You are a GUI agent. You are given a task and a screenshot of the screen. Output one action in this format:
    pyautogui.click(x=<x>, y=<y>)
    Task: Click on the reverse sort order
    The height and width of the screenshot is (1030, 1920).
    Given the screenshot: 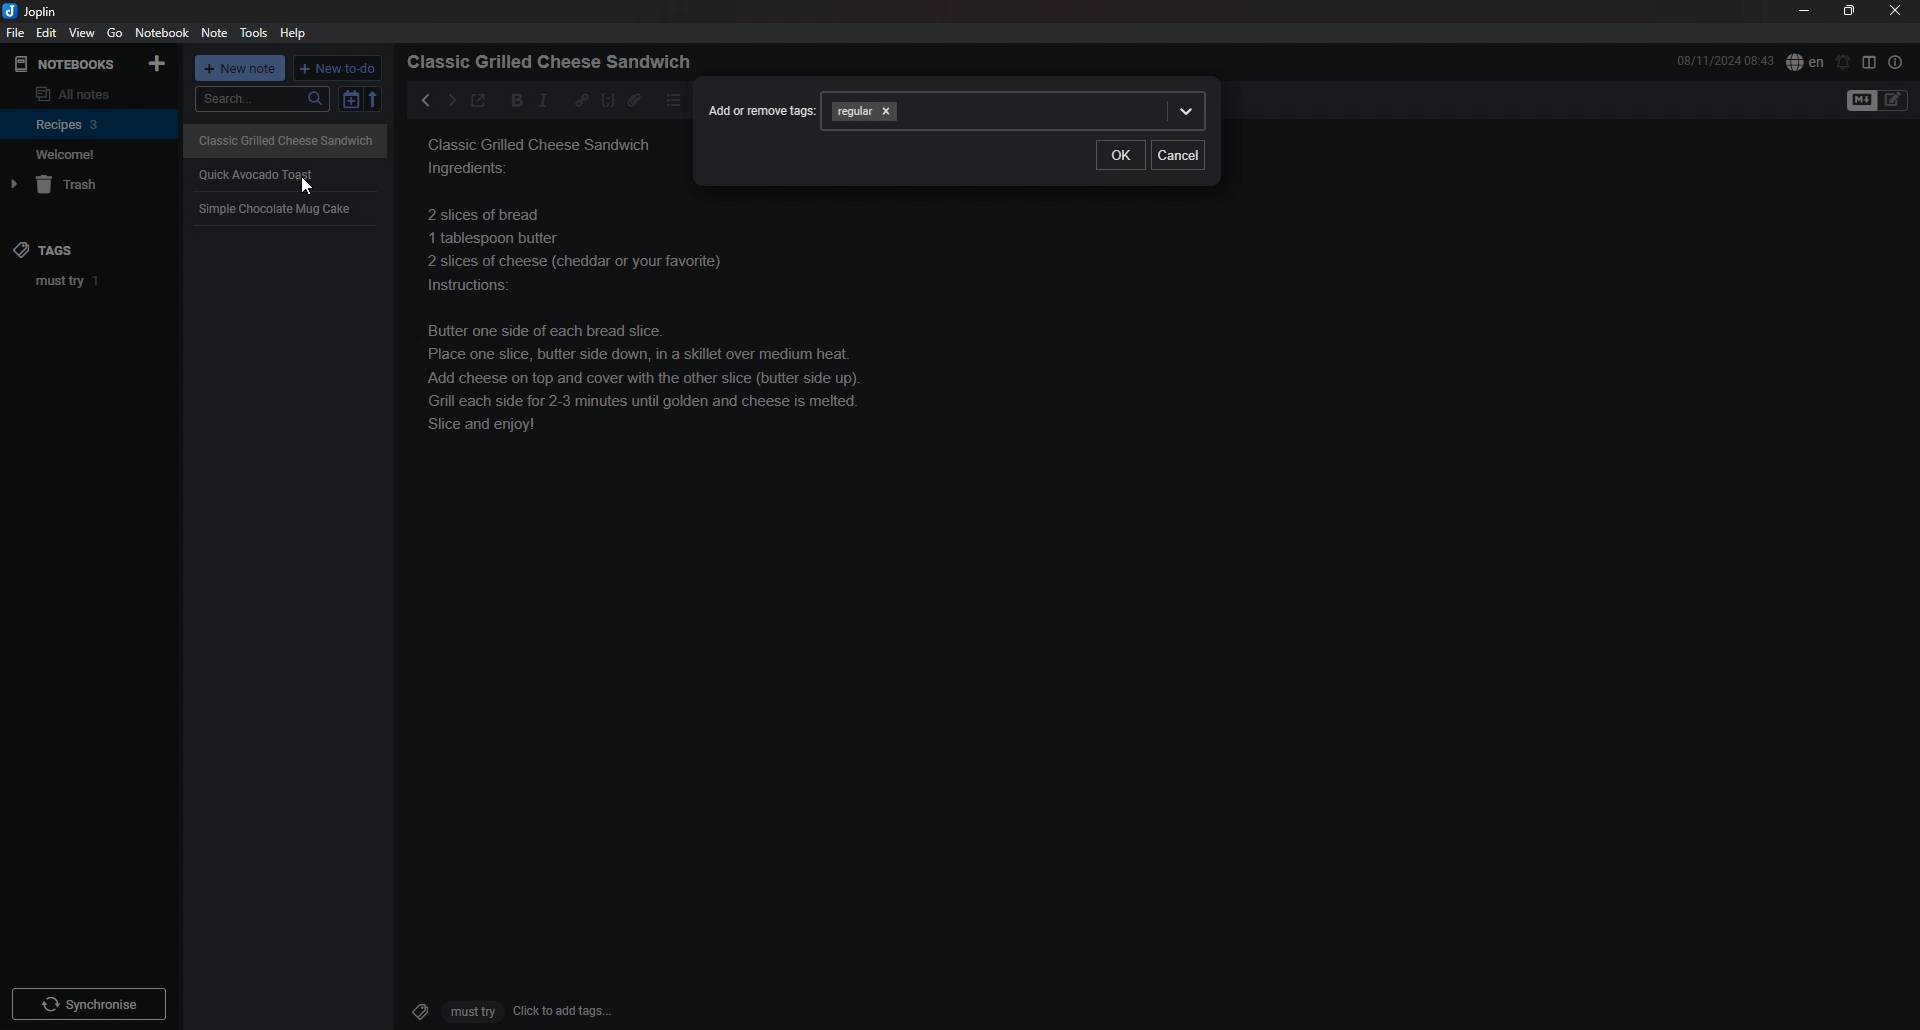 What is the action you would take?
    pyautogui.click(x=377, y=100)
    